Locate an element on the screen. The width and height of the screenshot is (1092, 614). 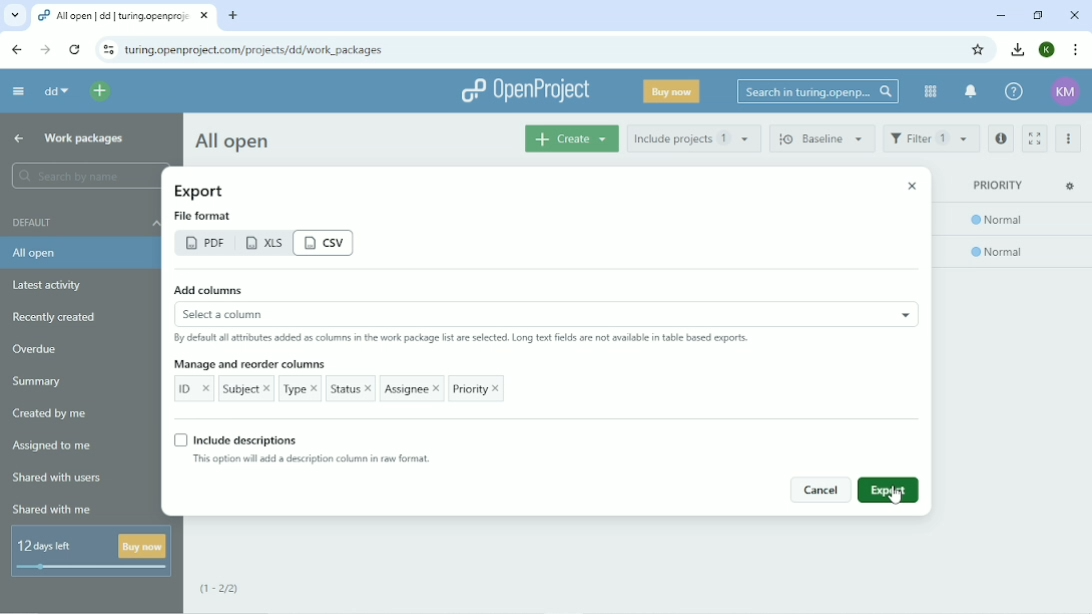
Current tab is located at coordinates (126, 16).